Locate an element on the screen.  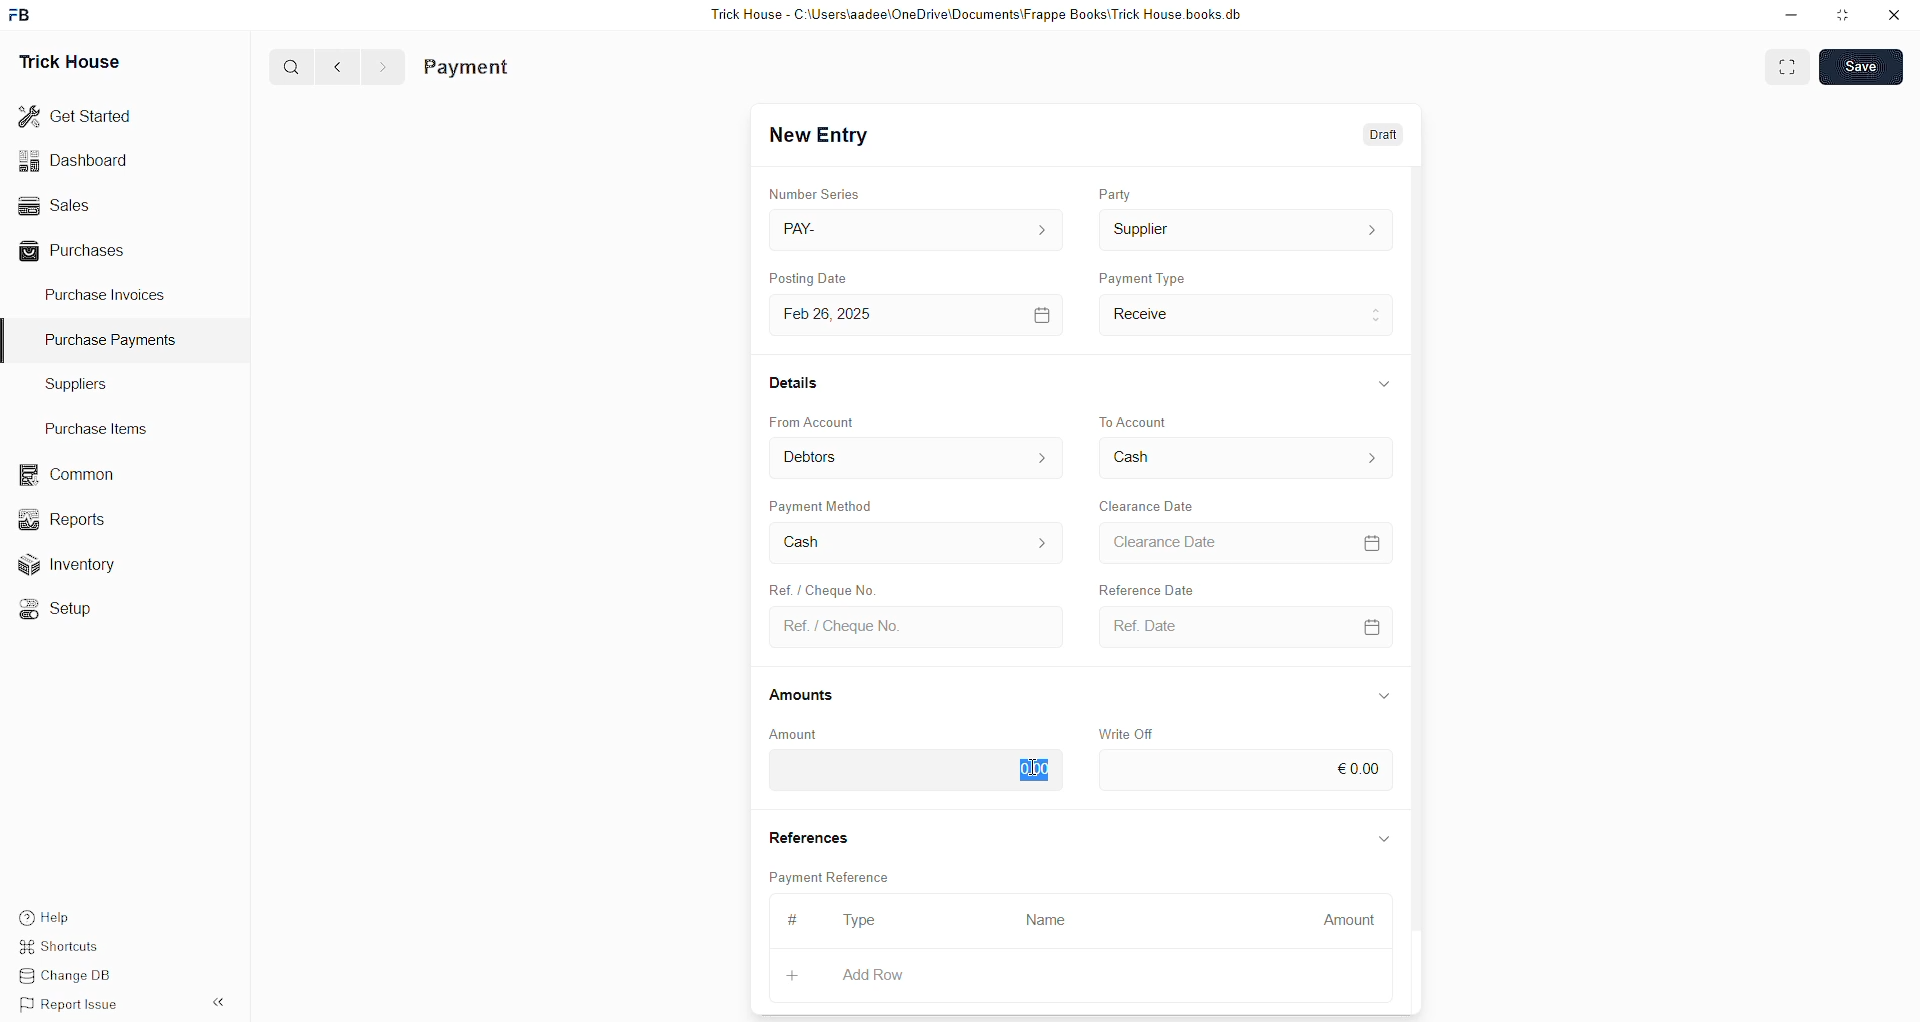
expand is located at coordinates (1383, 835).